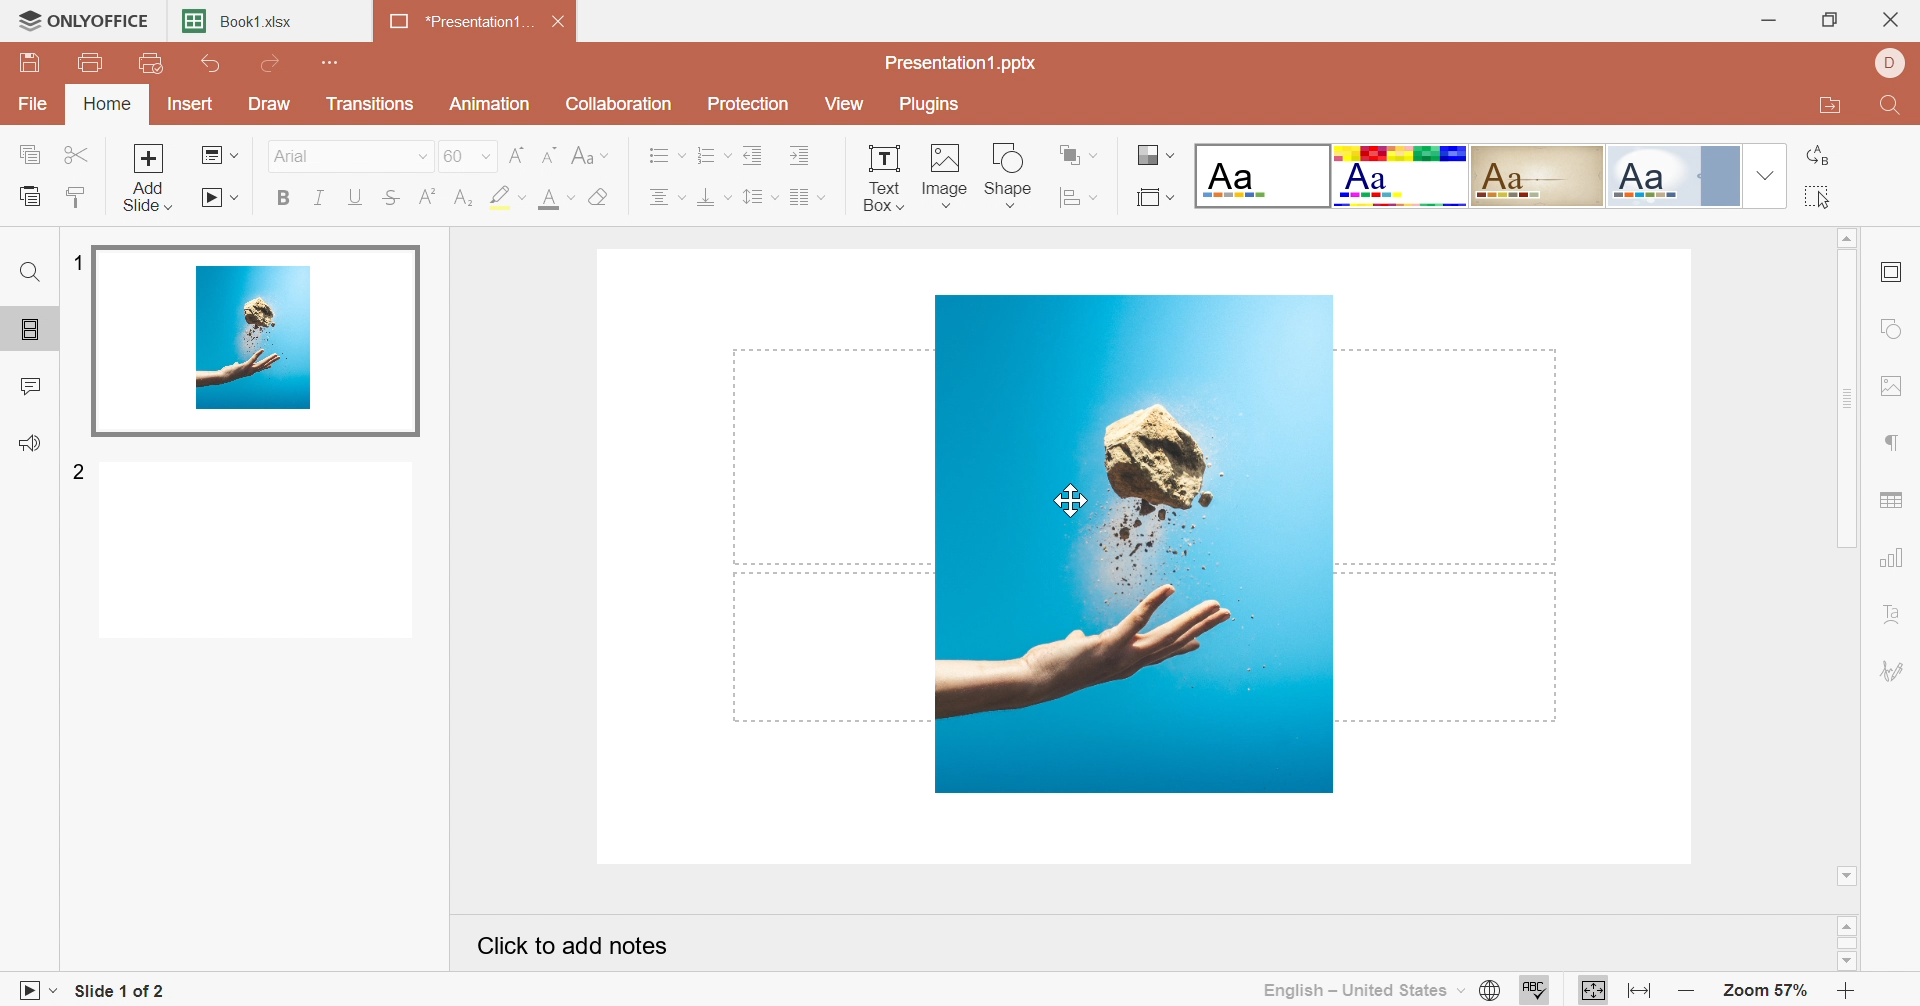 The height and width of the screenshot is (1006, 1920). I want to click on Customize quick access toolbar, so click(333, 61).